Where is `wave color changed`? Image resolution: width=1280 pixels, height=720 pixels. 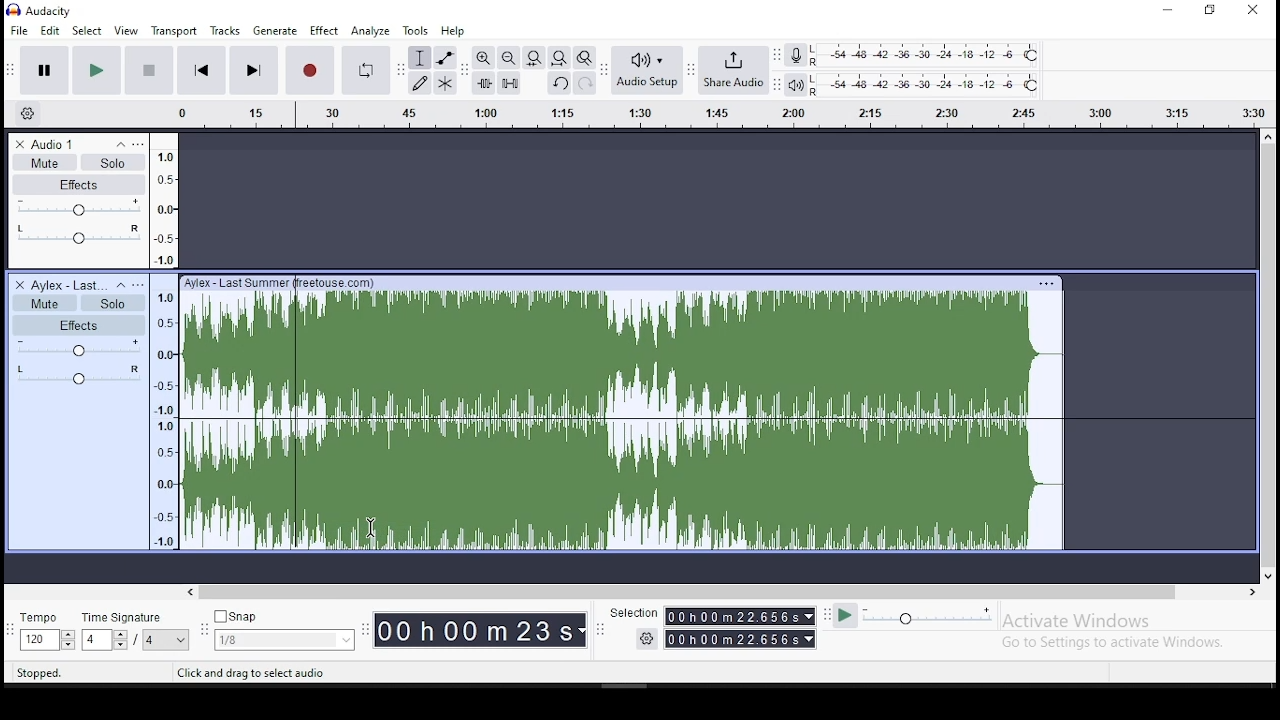
wave color changed is located at coordinates (717, 413).